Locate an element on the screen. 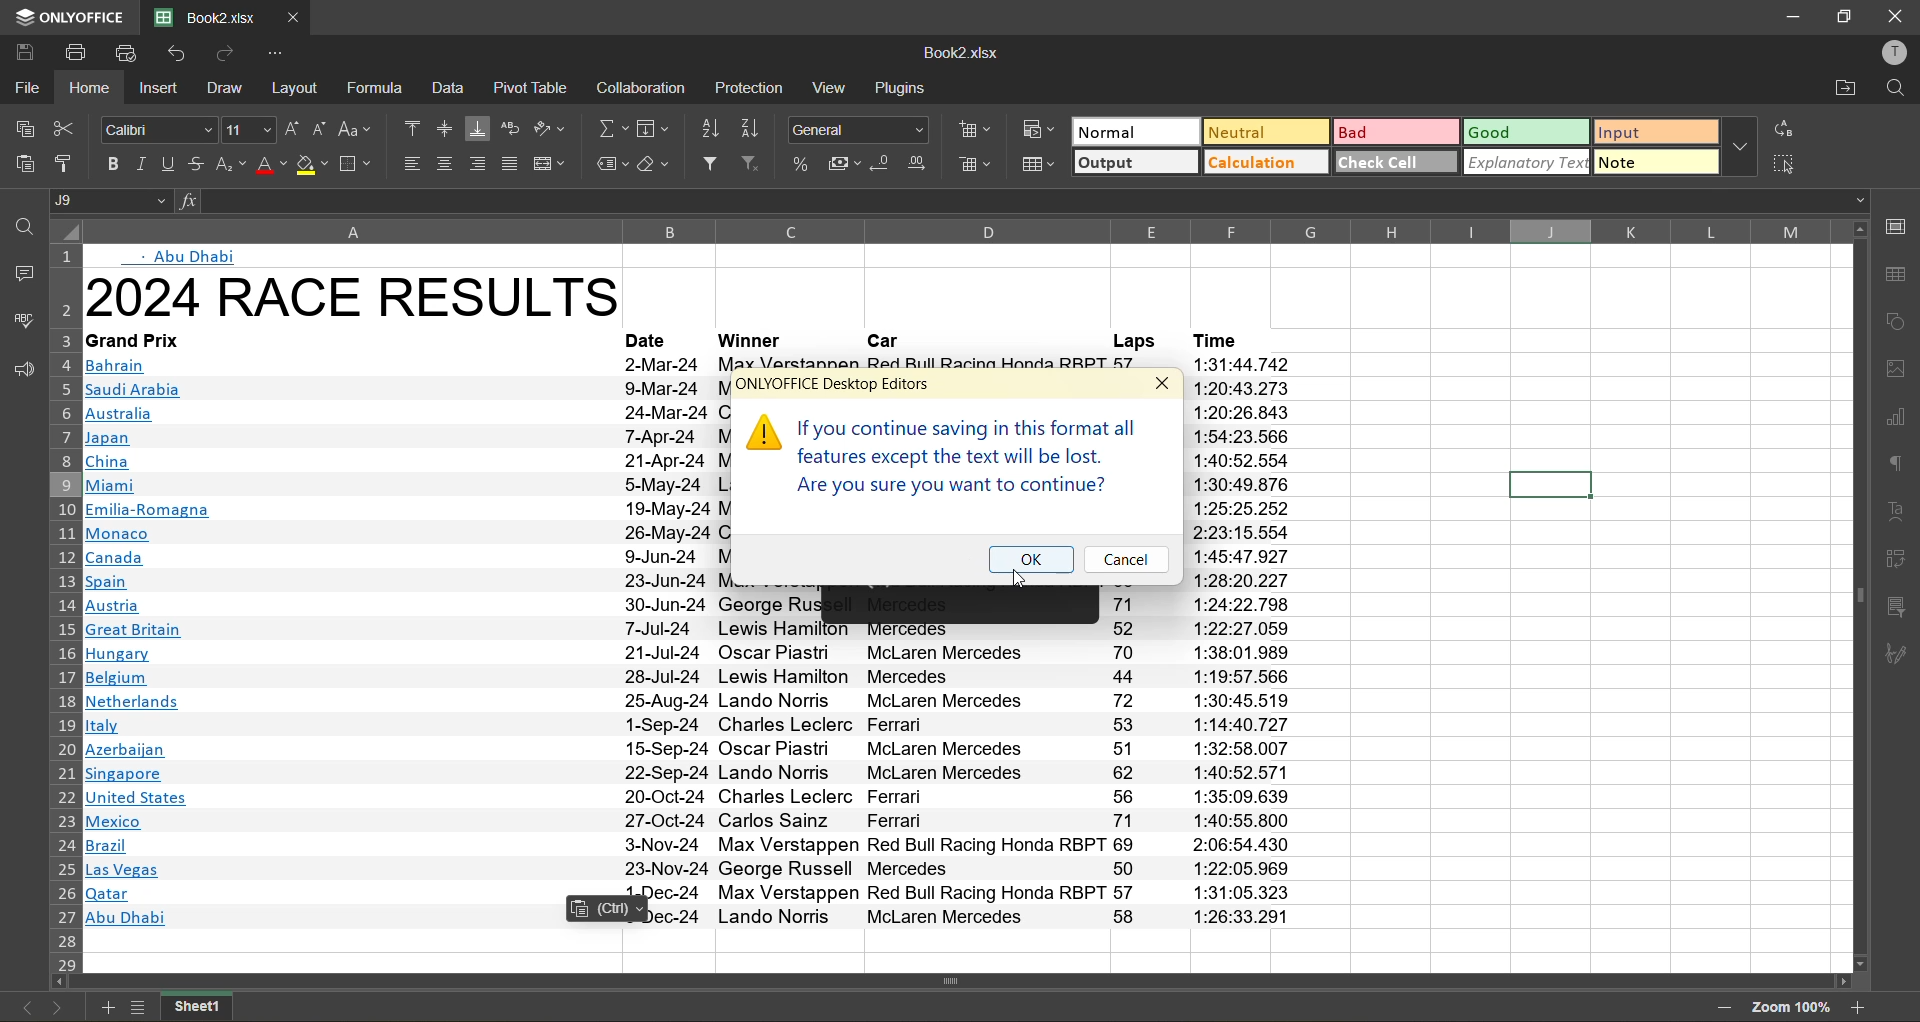  justified is located at coordinates (510, 164).